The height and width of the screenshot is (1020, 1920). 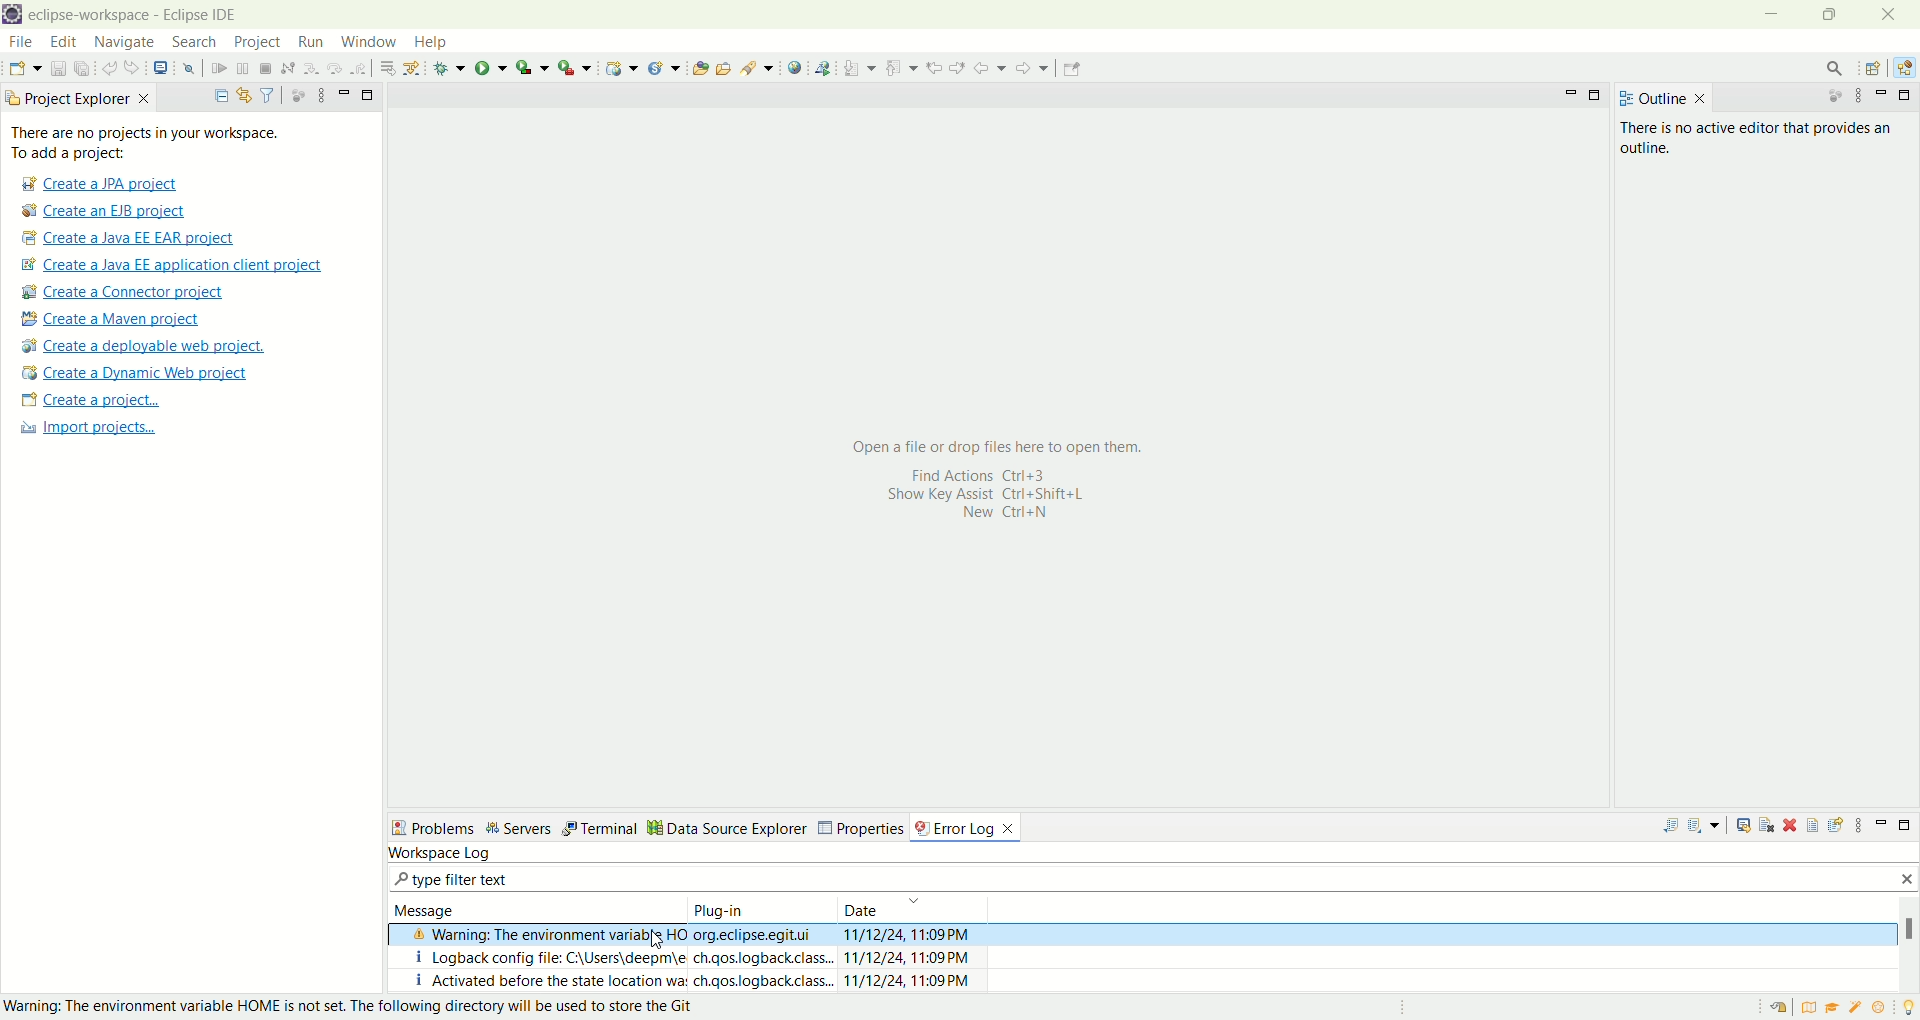 What do you see at coordinates (884, 826) in the screenshot?
I see `properties` at bounding box center [884, 826].